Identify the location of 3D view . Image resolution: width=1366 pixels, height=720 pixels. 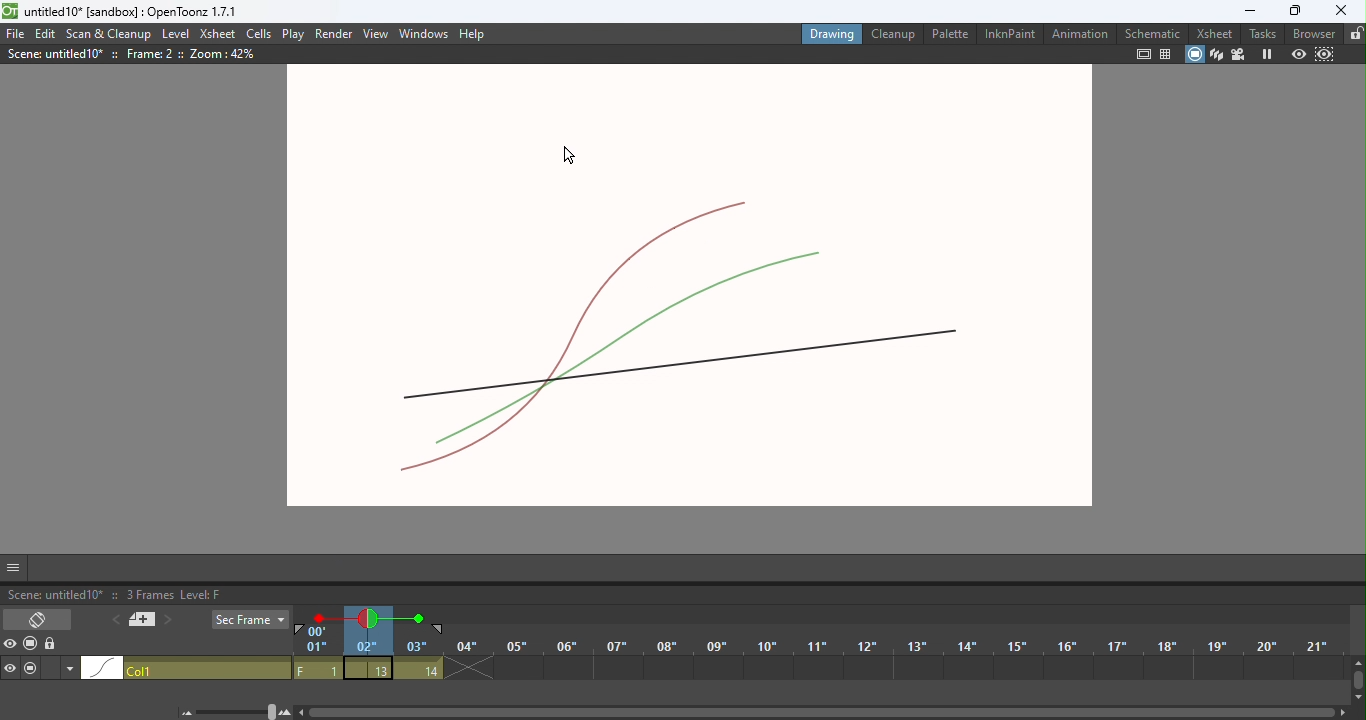
(1216, 54).